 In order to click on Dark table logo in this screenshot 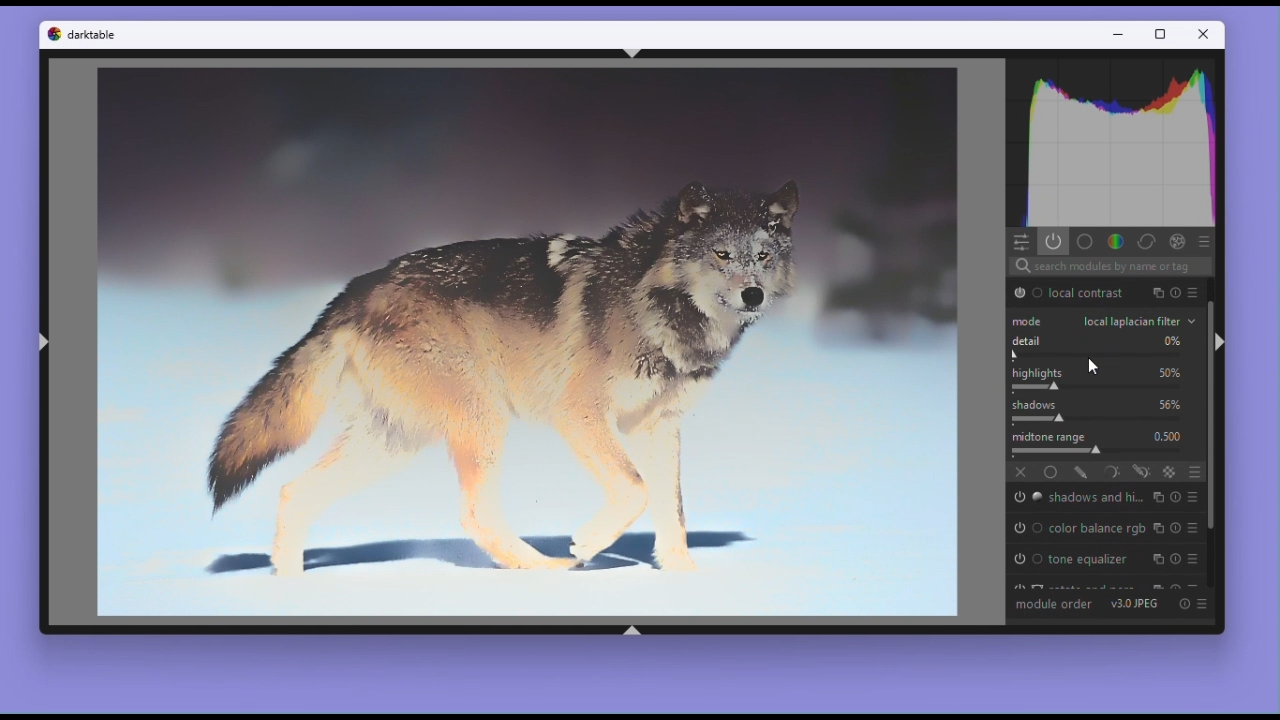, I will do `click(51, 38)`.